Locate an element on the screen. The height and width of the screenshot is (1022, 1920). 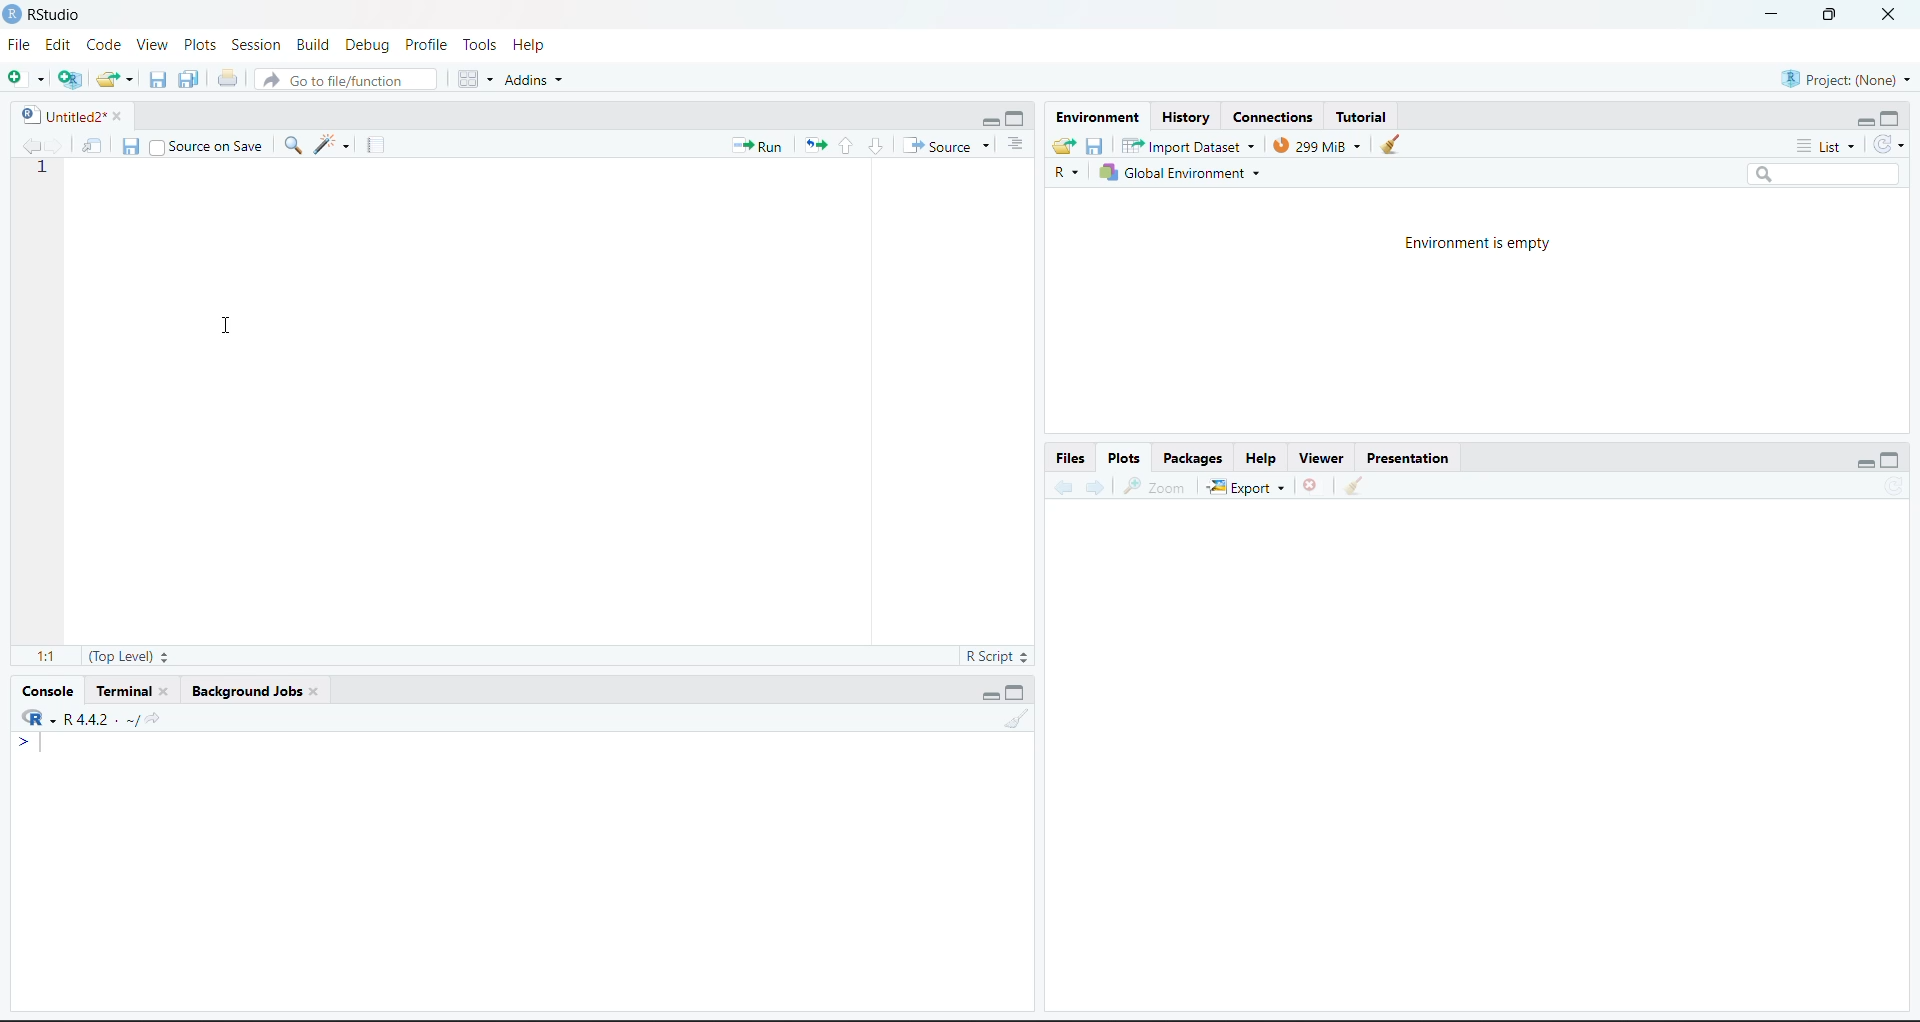
export is located at coordinates (1248, 486).